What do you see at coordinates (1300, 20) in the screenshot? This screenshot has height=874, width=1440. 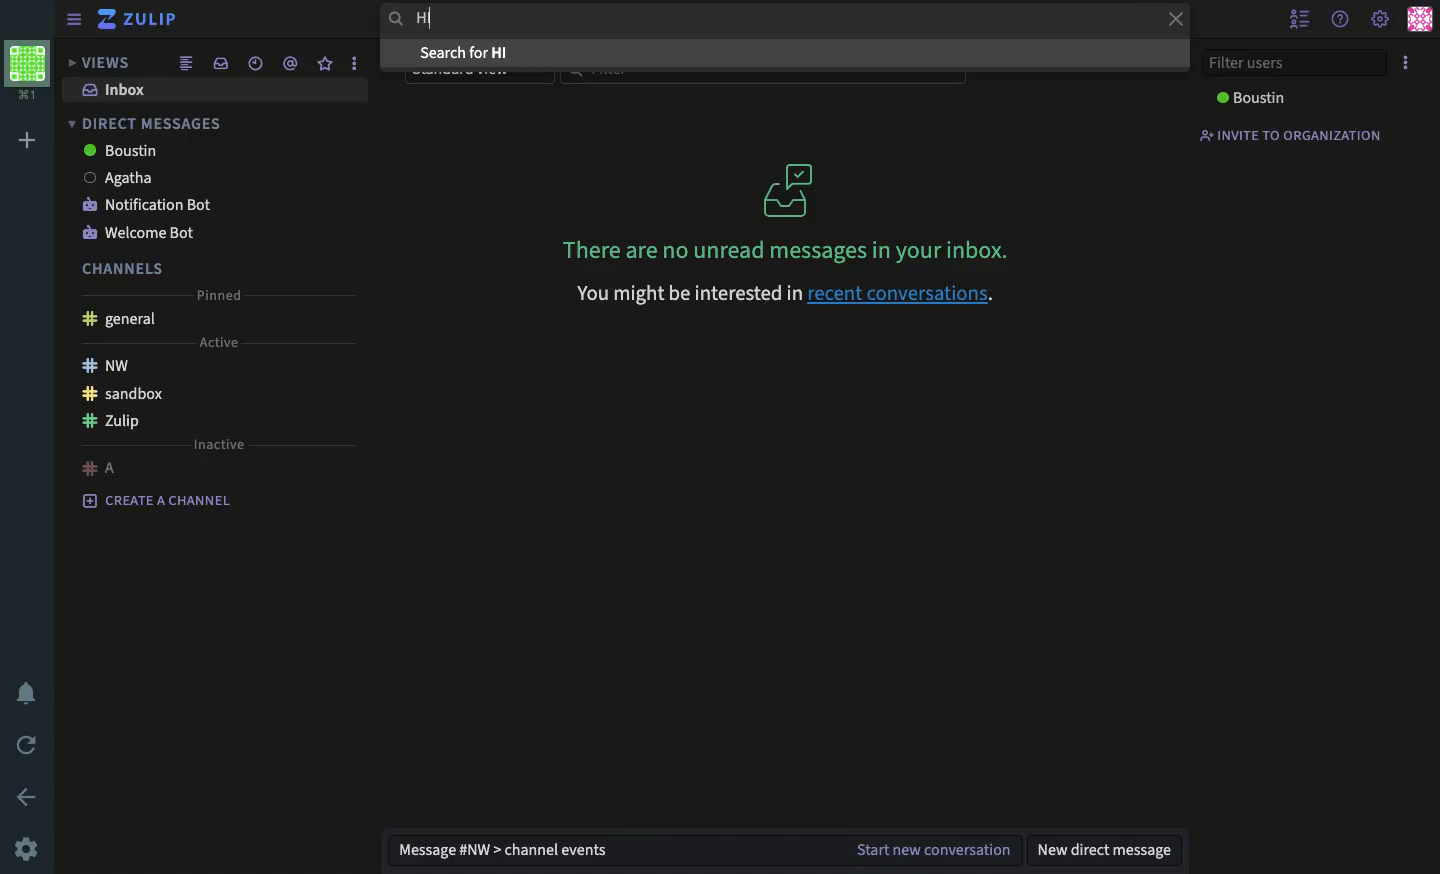 I see `hide user list` at bounding box center [1300, 20].